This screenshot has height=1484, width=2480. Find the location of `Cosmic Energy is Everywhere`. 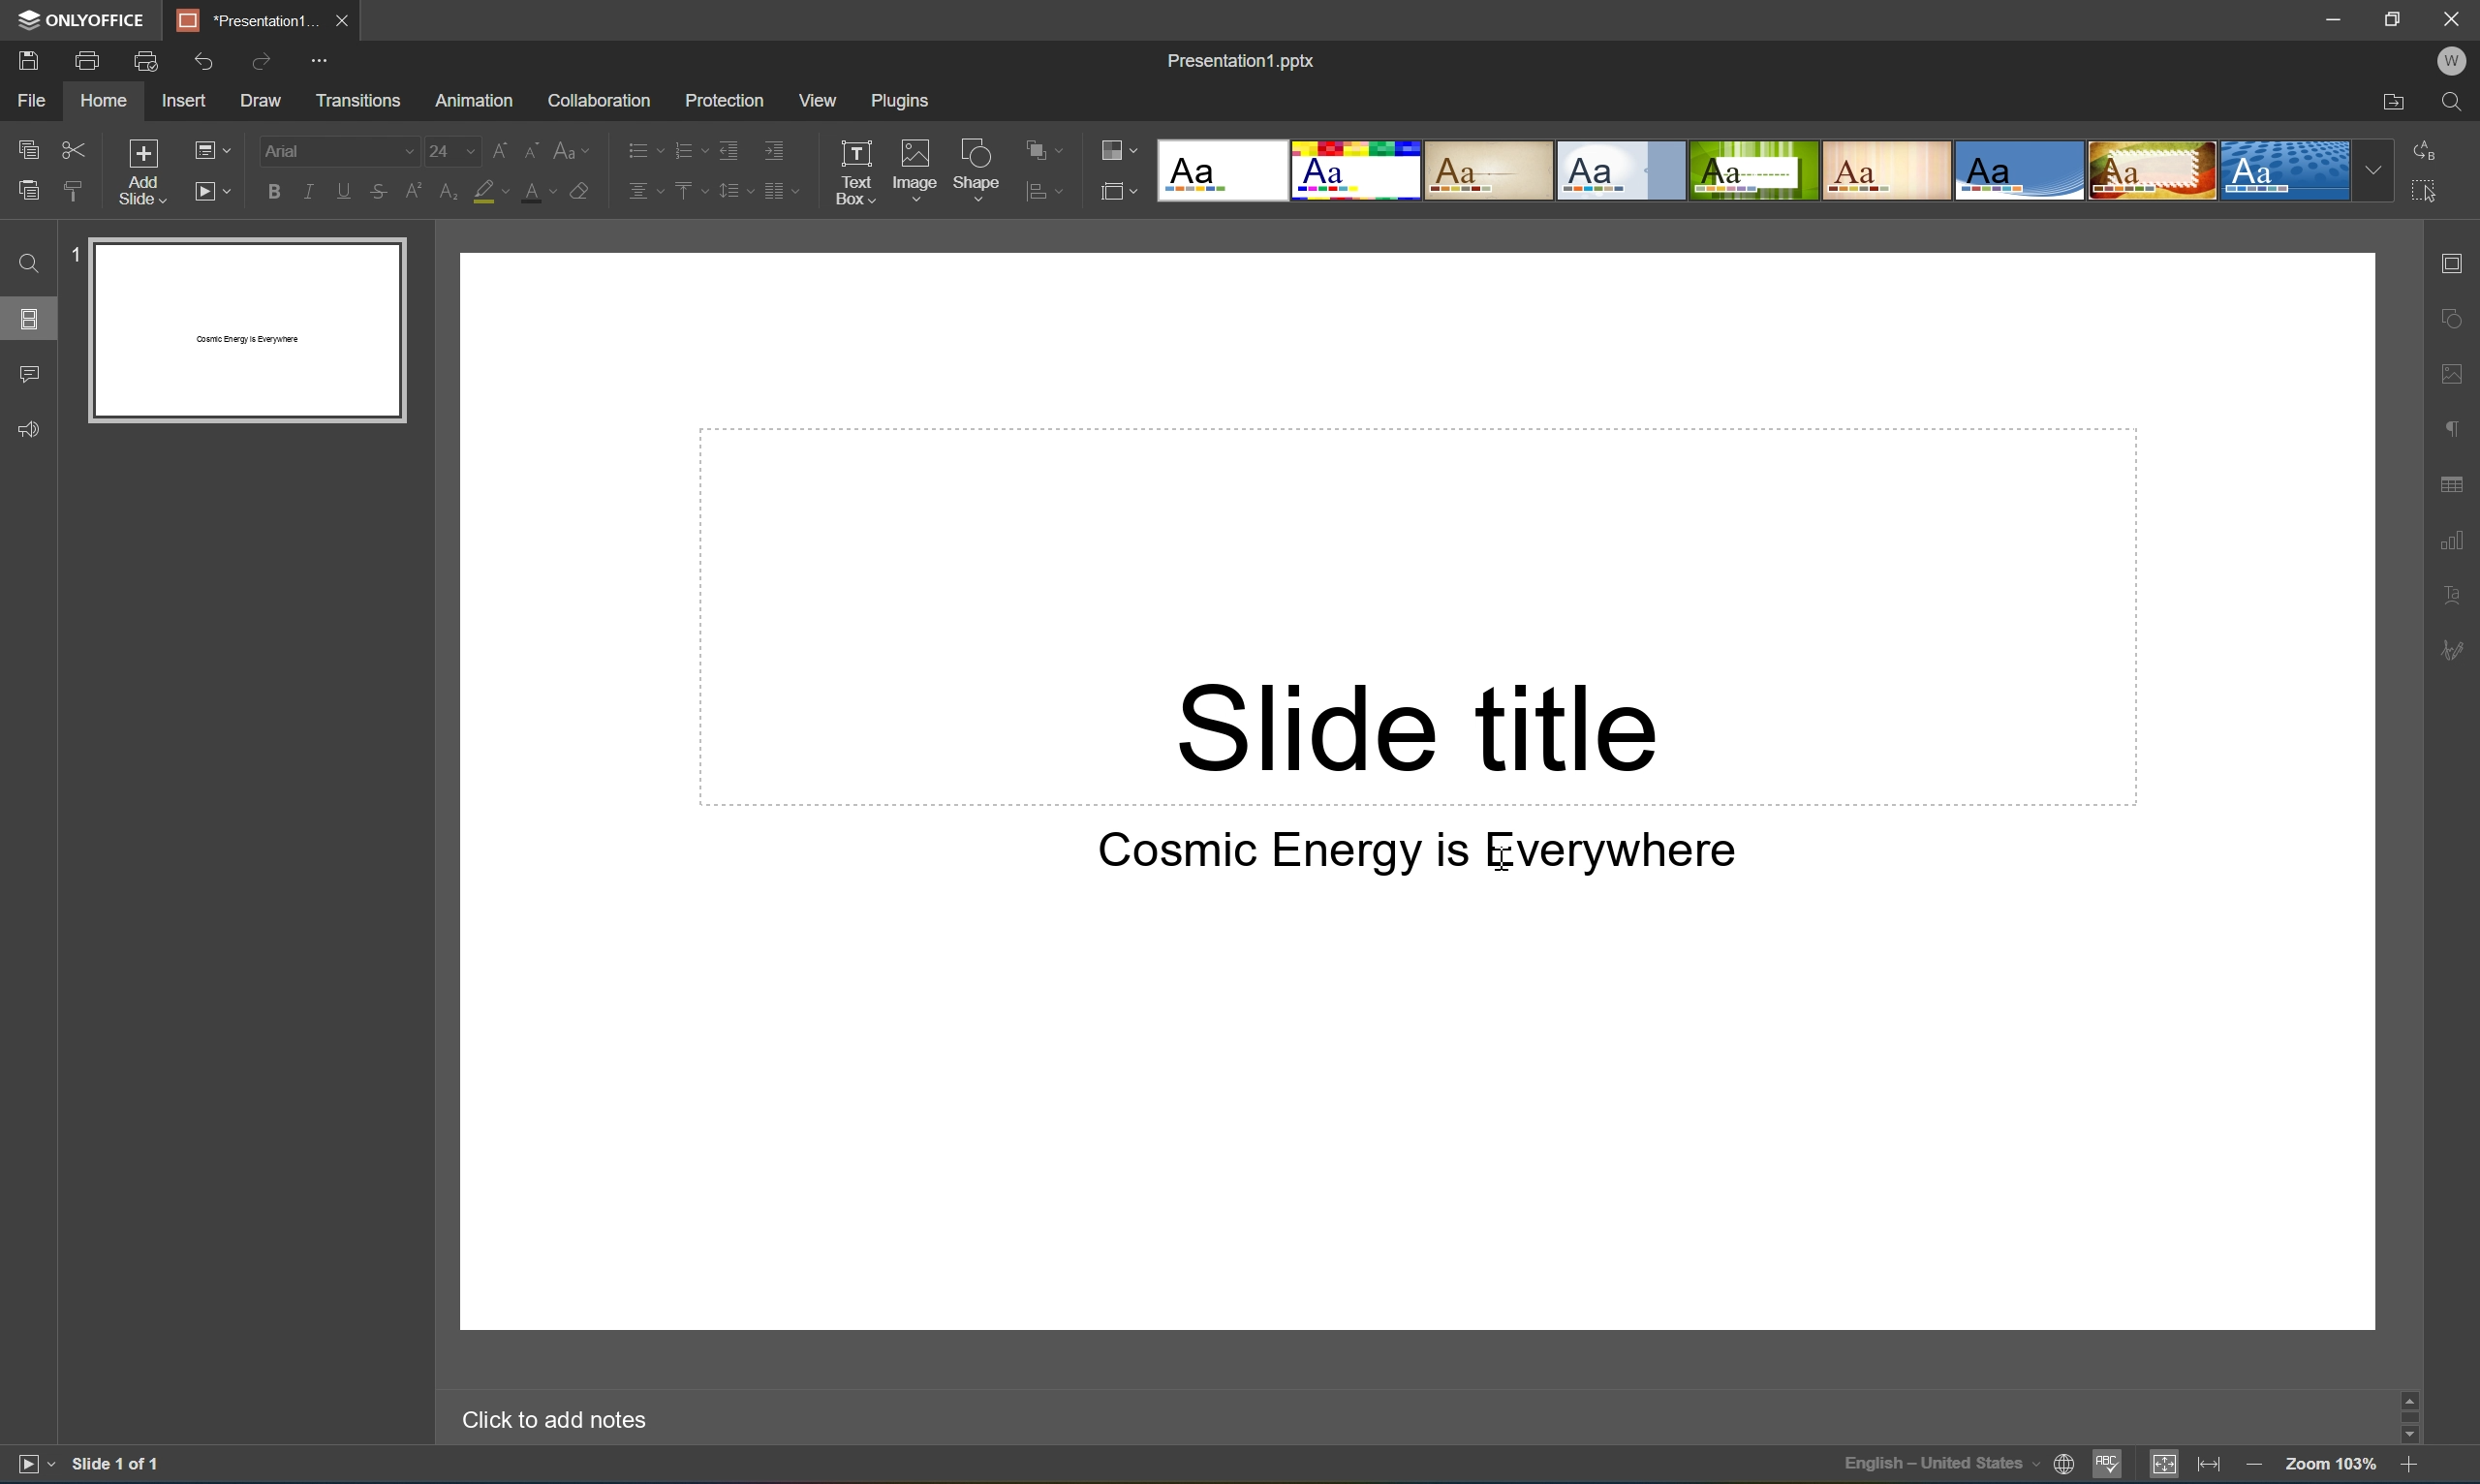

Cosmic Energy is Everywhere is located at coordinates (1416, 851).